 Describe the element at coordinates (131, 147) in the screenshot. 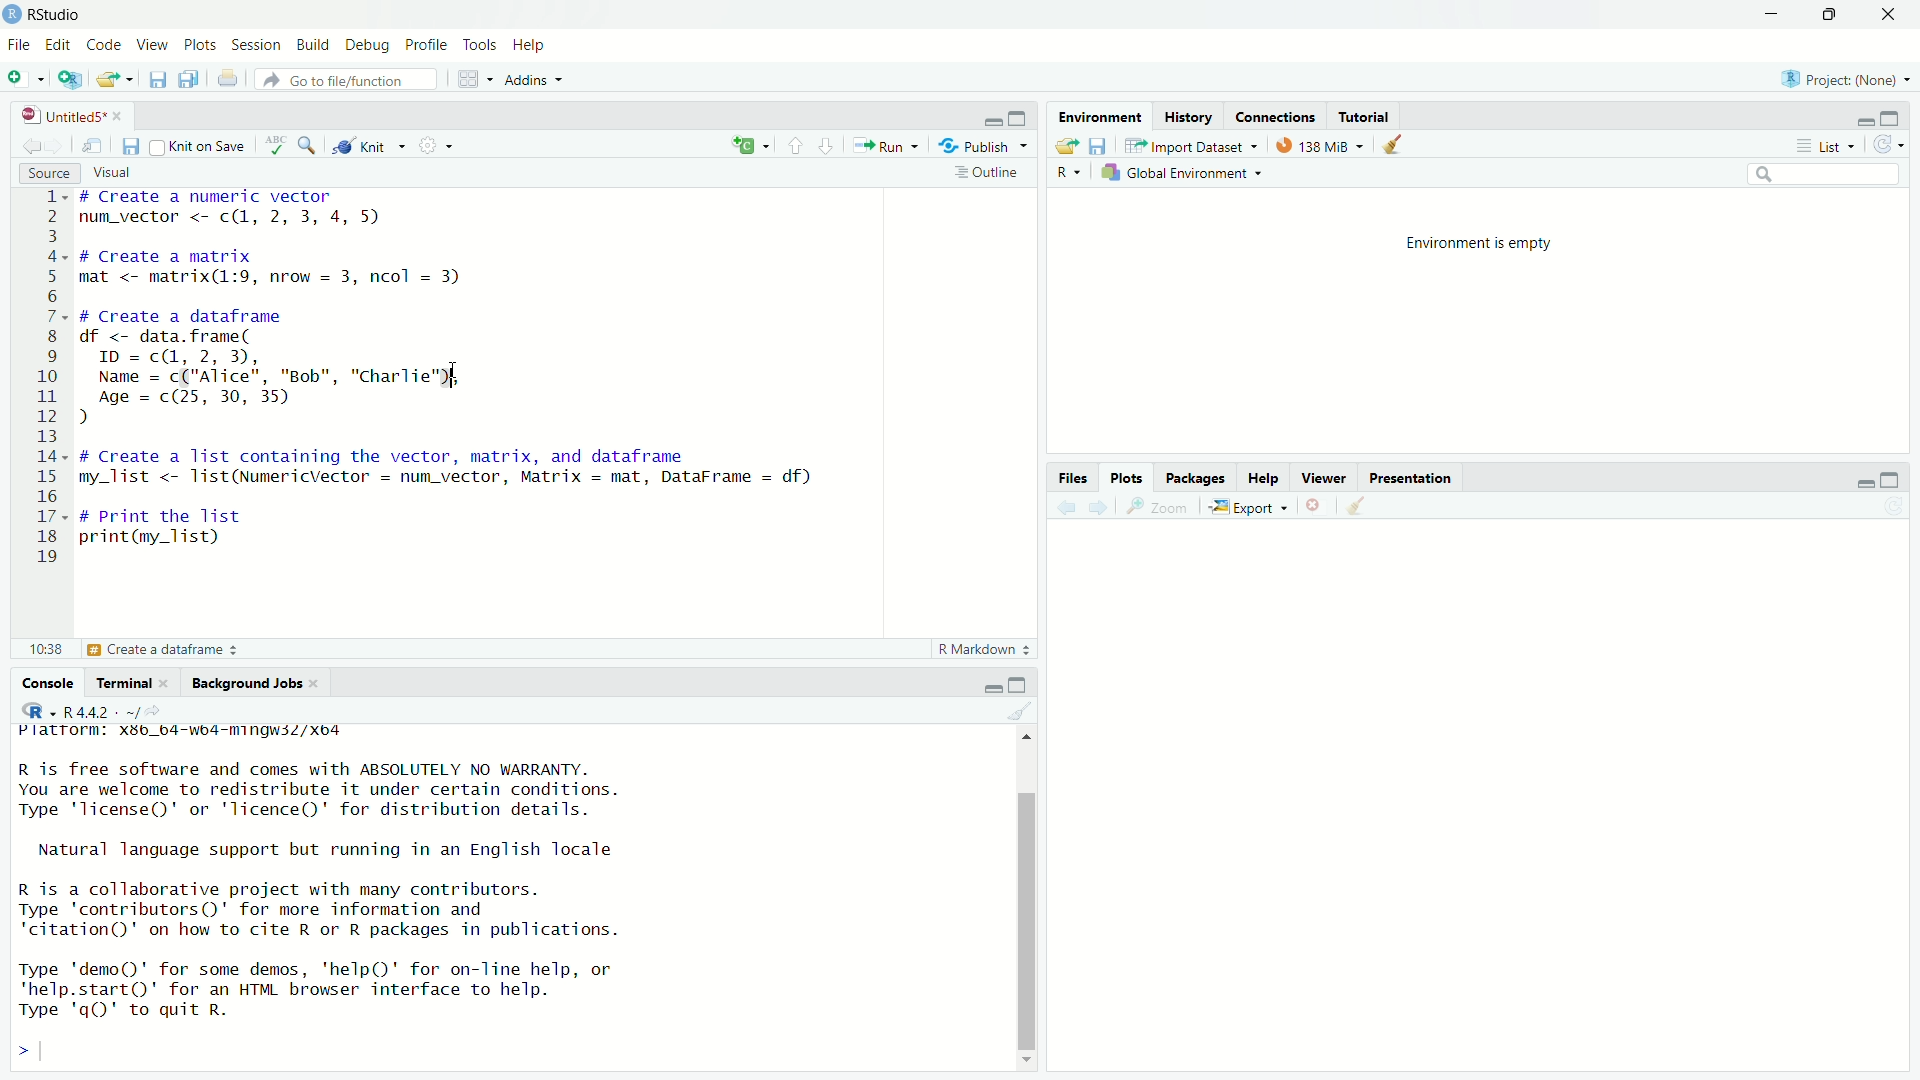

I see `save` at that location.